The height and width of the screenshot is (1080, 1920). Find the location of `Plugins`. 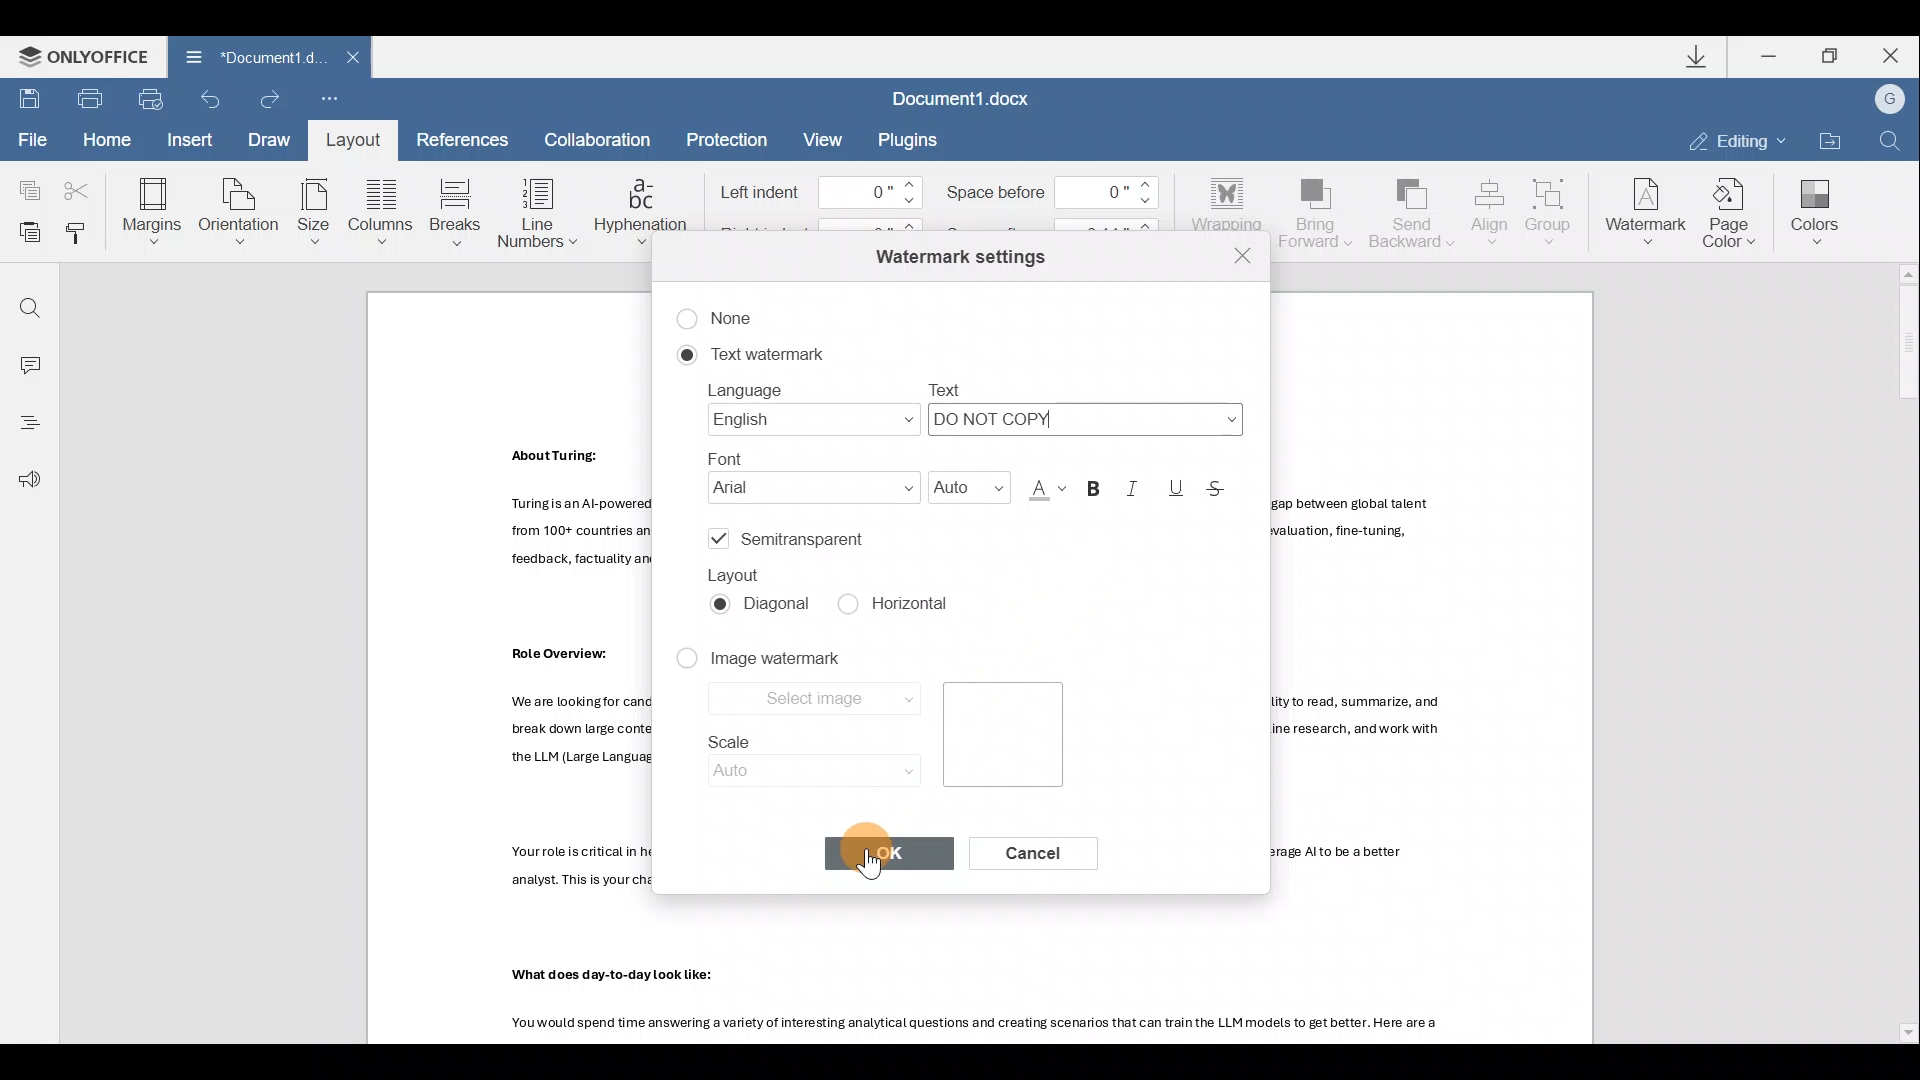

Plugins is located at coordinates (912, 140).